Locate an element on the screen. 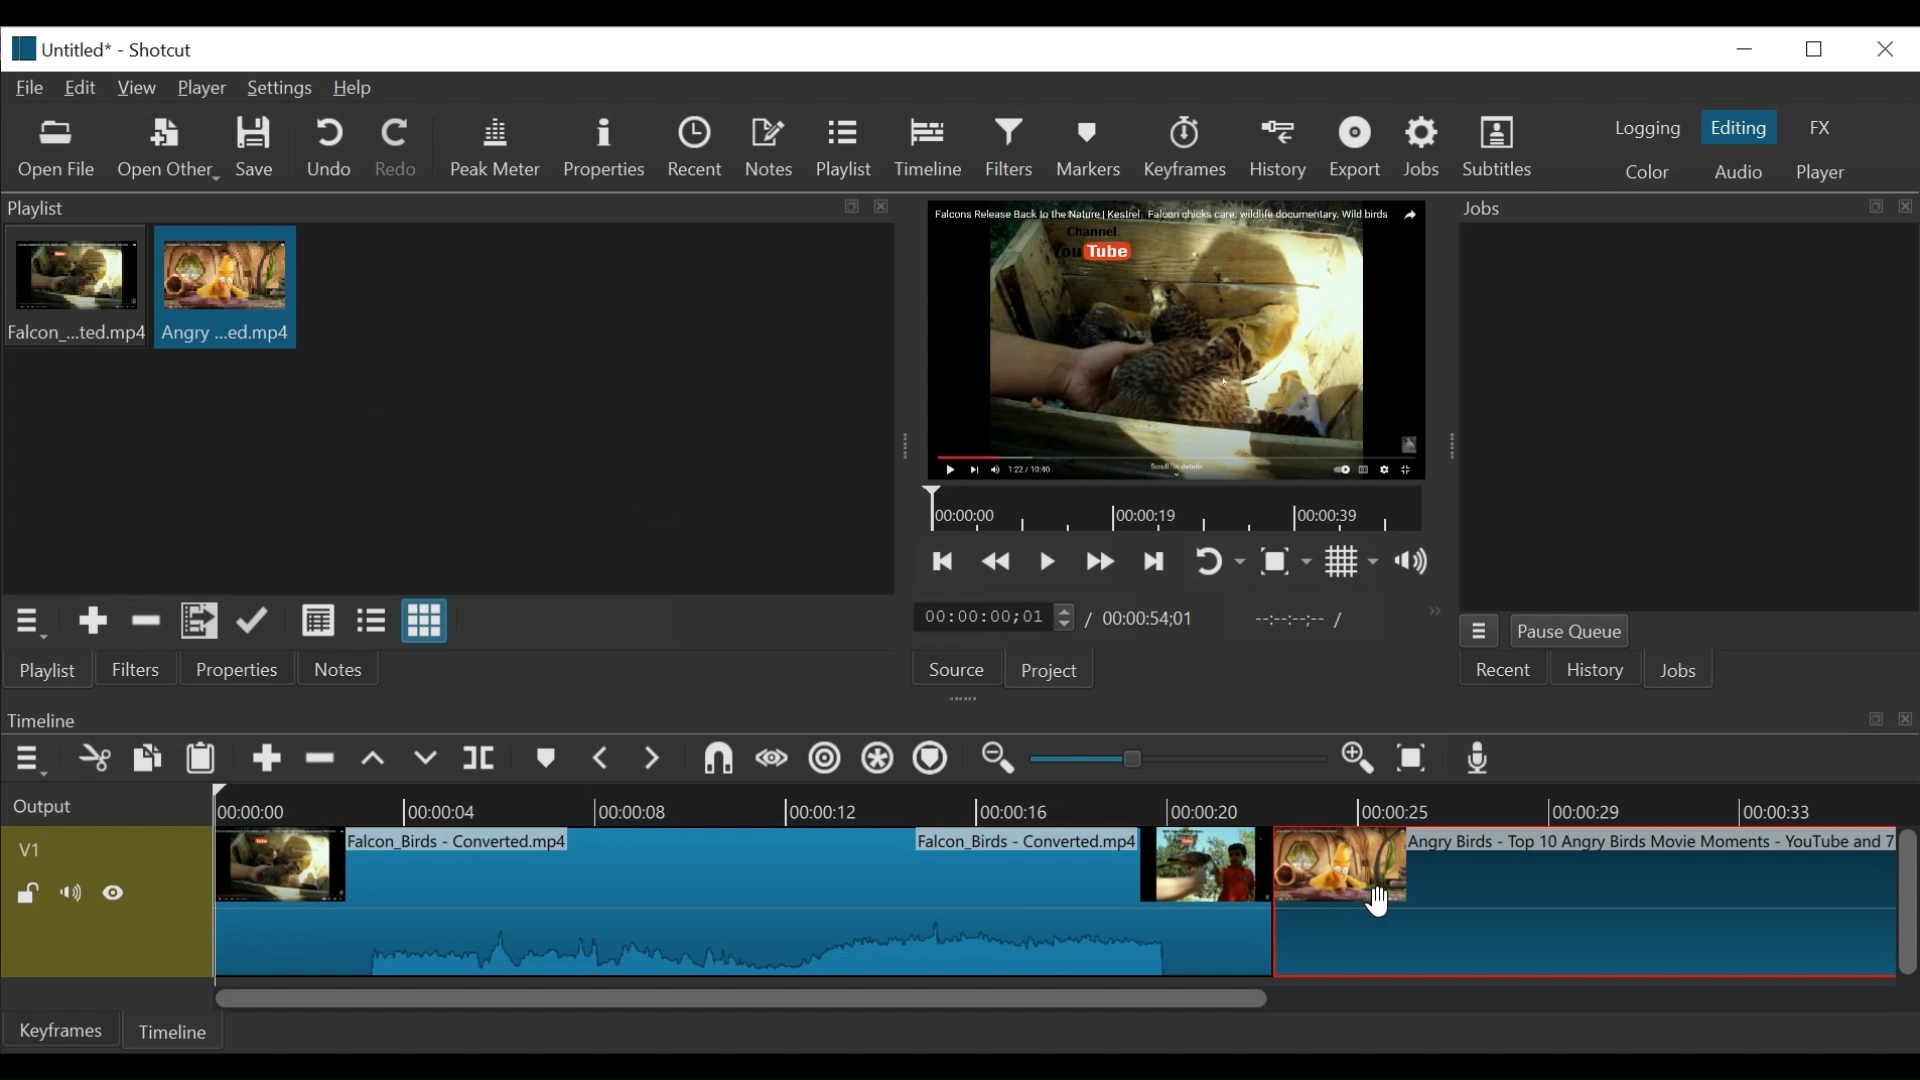 The height and width of the screenshot is (1080, 1920). Total duration is located at coordinates (1155, 618).